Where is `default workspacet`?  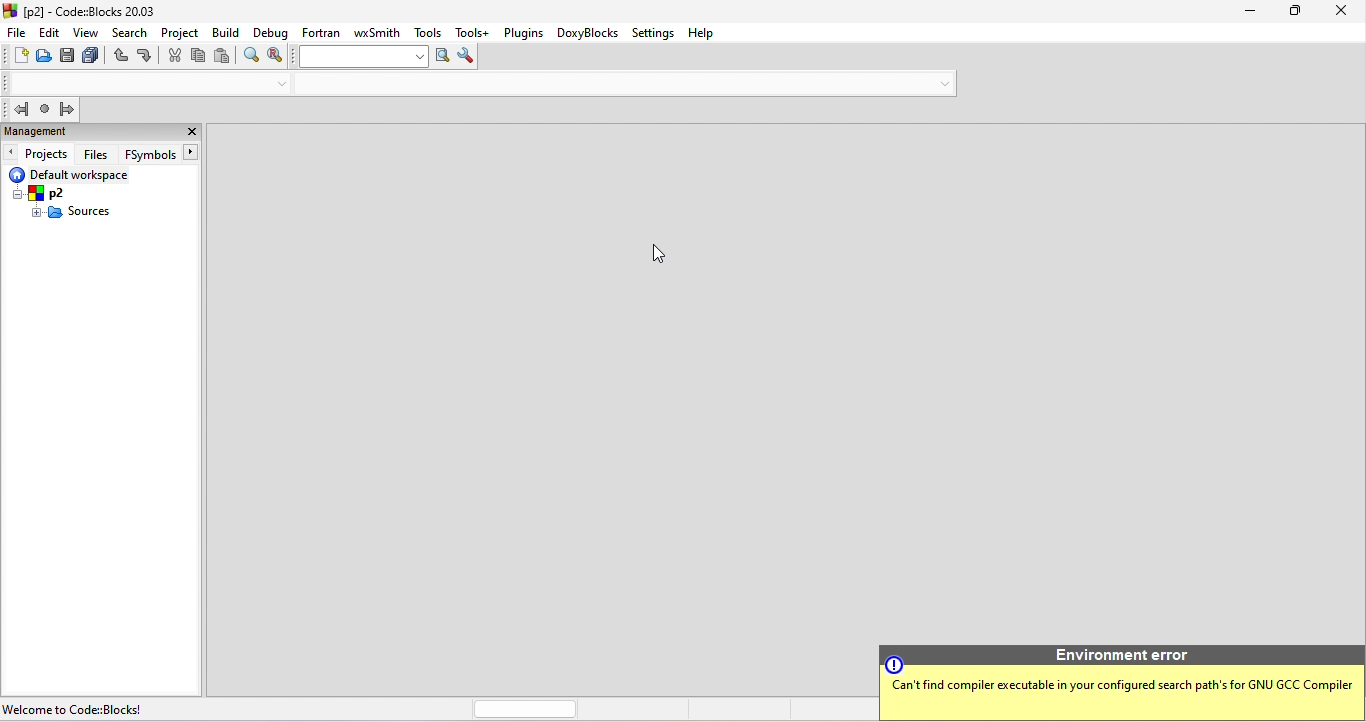
default workspacet is located at coordinates (75, 176).